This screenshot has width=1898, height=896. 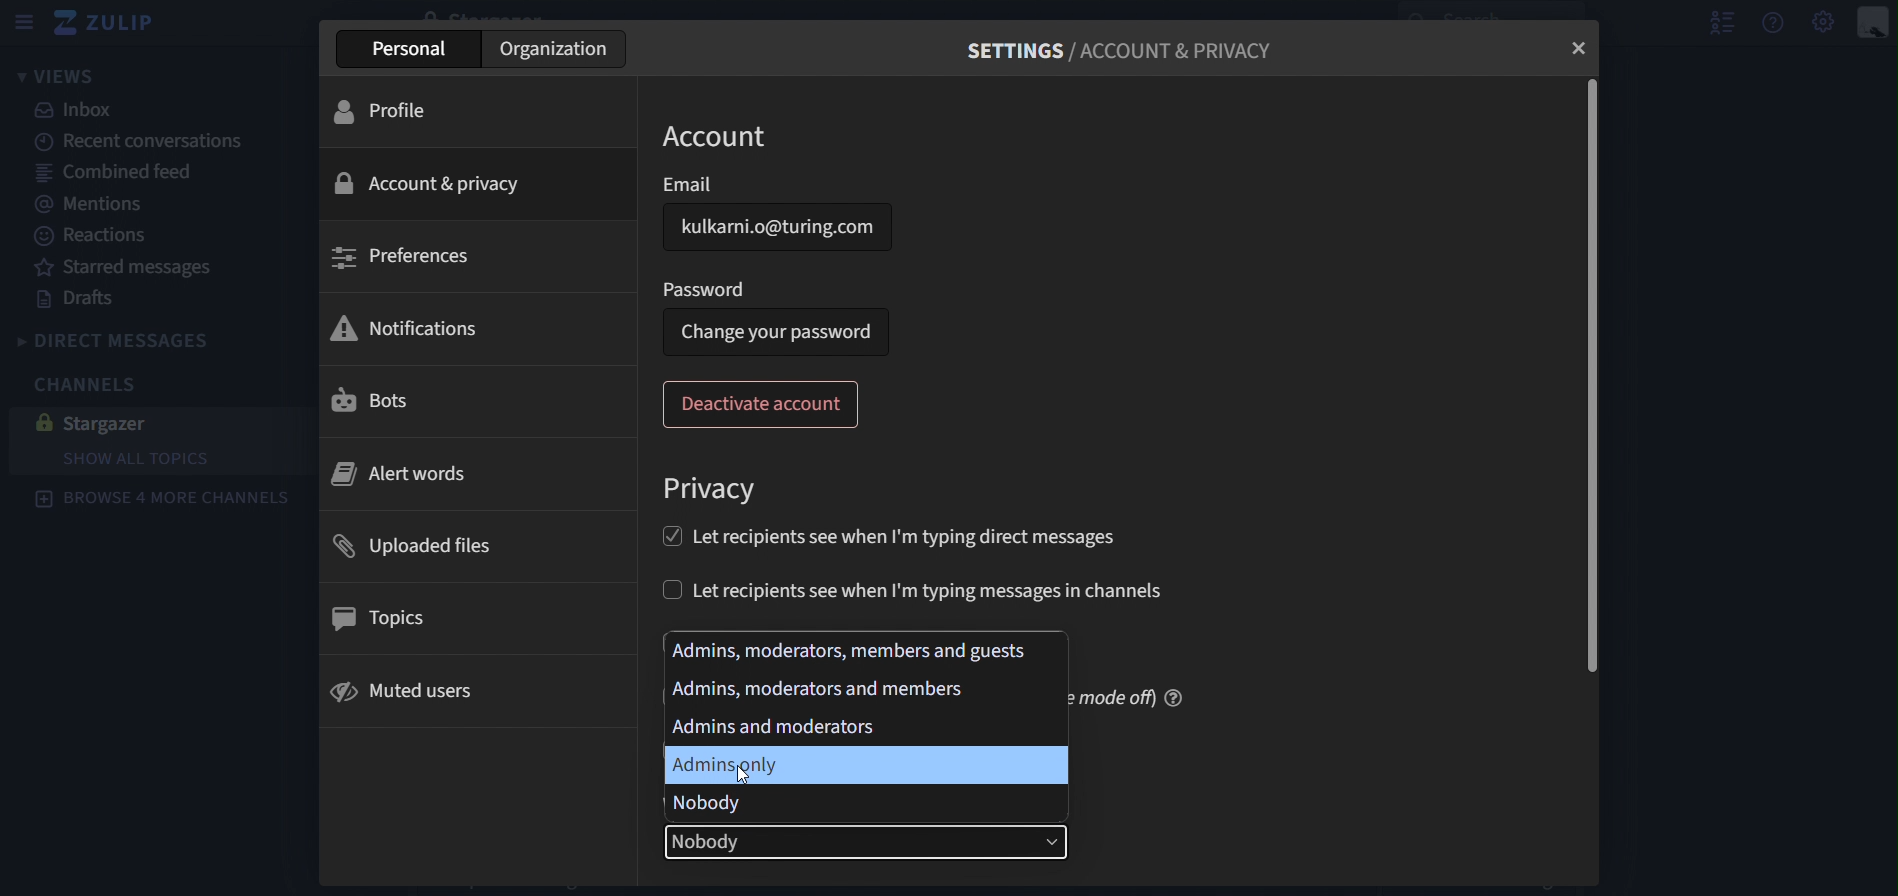 What do you see at coordinates (27, 20) in the screenshot?
I see `sidebar` at bounding box center [27, 20].